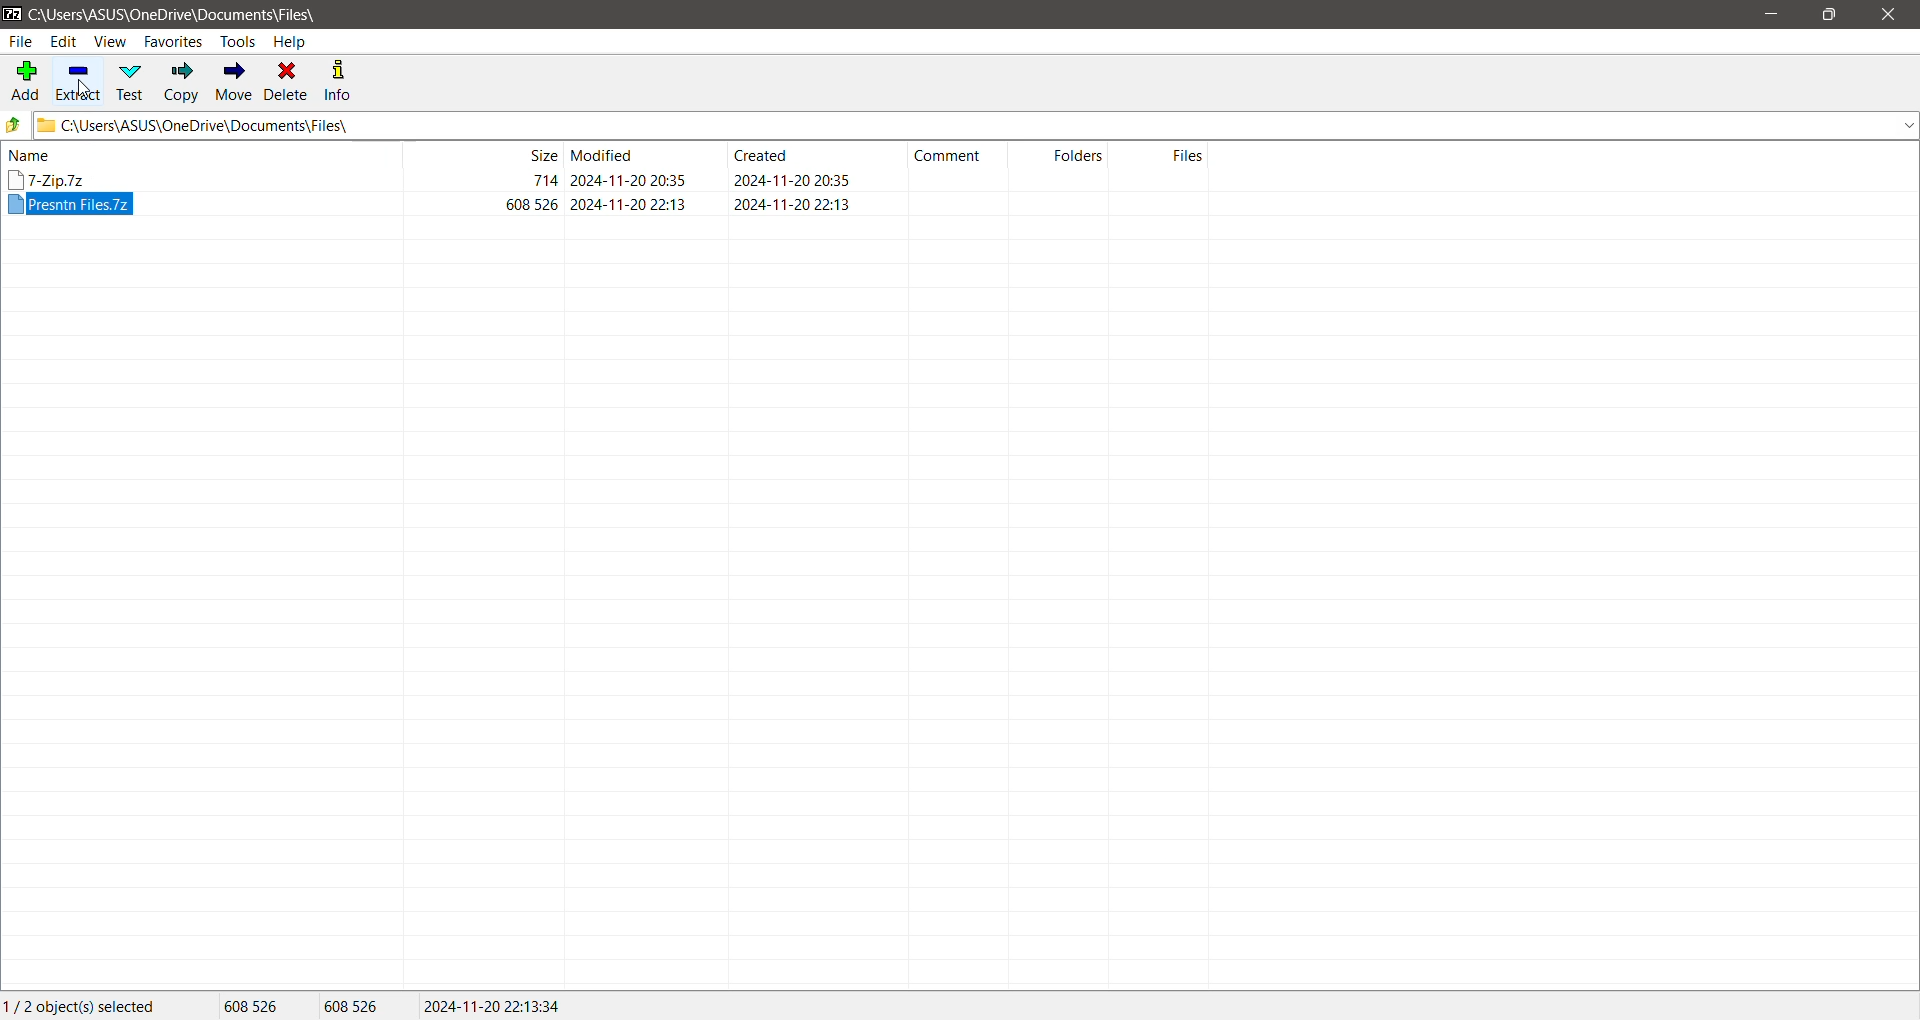 The image size is (1920, 1020). I want to click on created date & time, so click(791, 180).